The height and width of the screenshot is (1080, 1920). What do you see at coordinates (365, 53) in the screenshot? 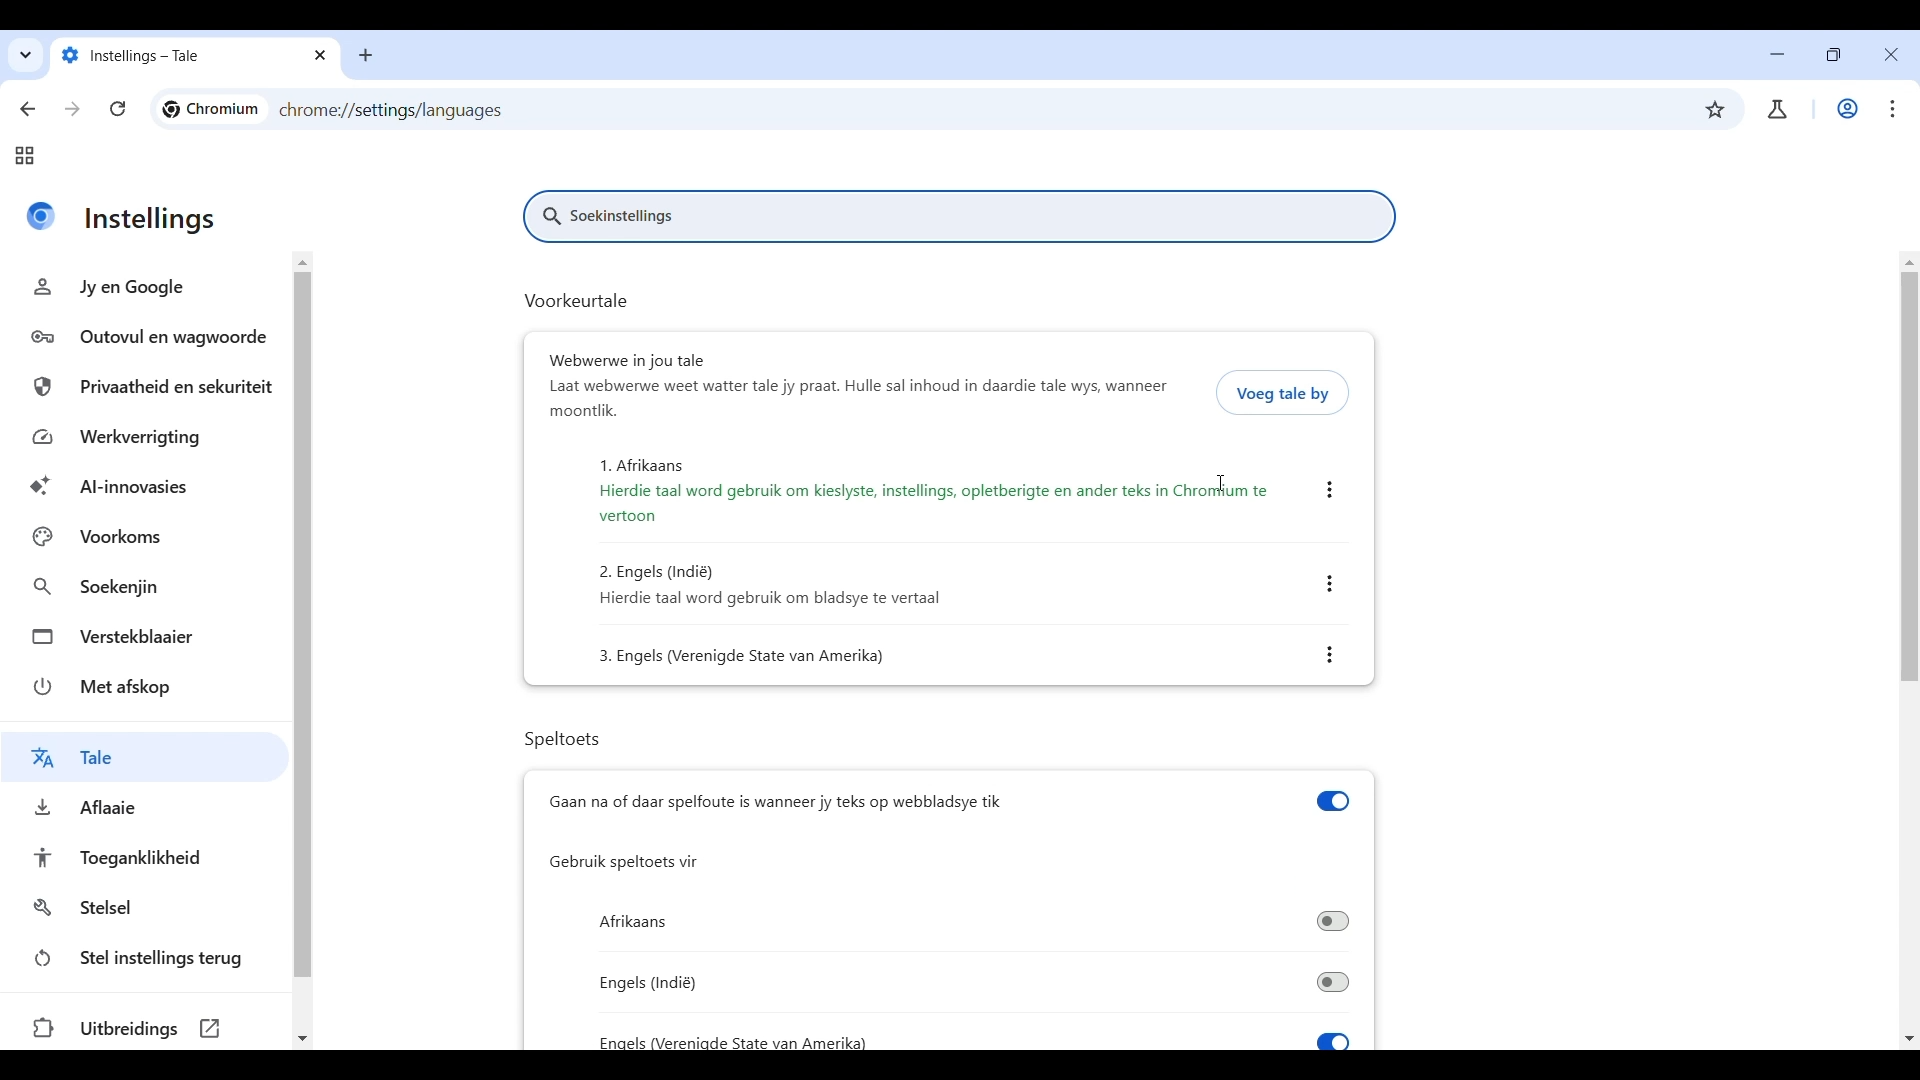
I see `add new tab` at bounding box center [365, 53].